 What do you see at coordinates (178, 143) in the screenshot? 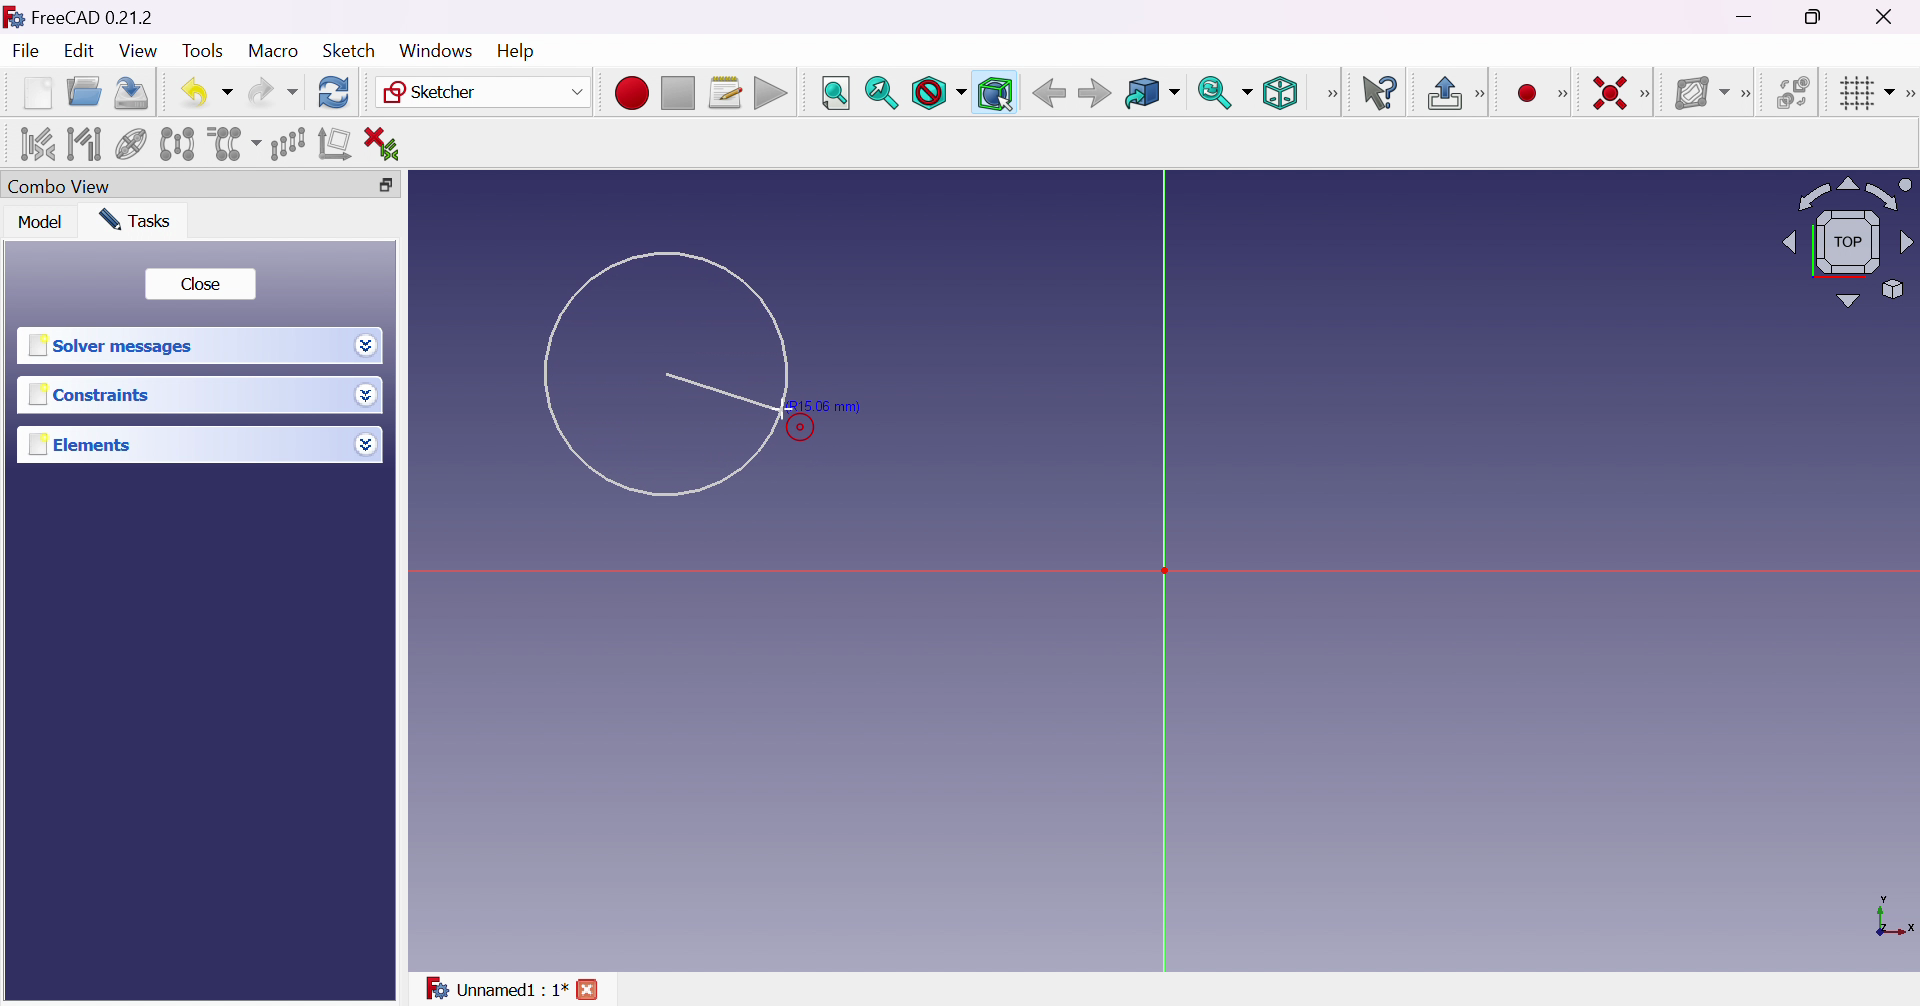
I see `Symmetry` at bounding box center [178, 143].